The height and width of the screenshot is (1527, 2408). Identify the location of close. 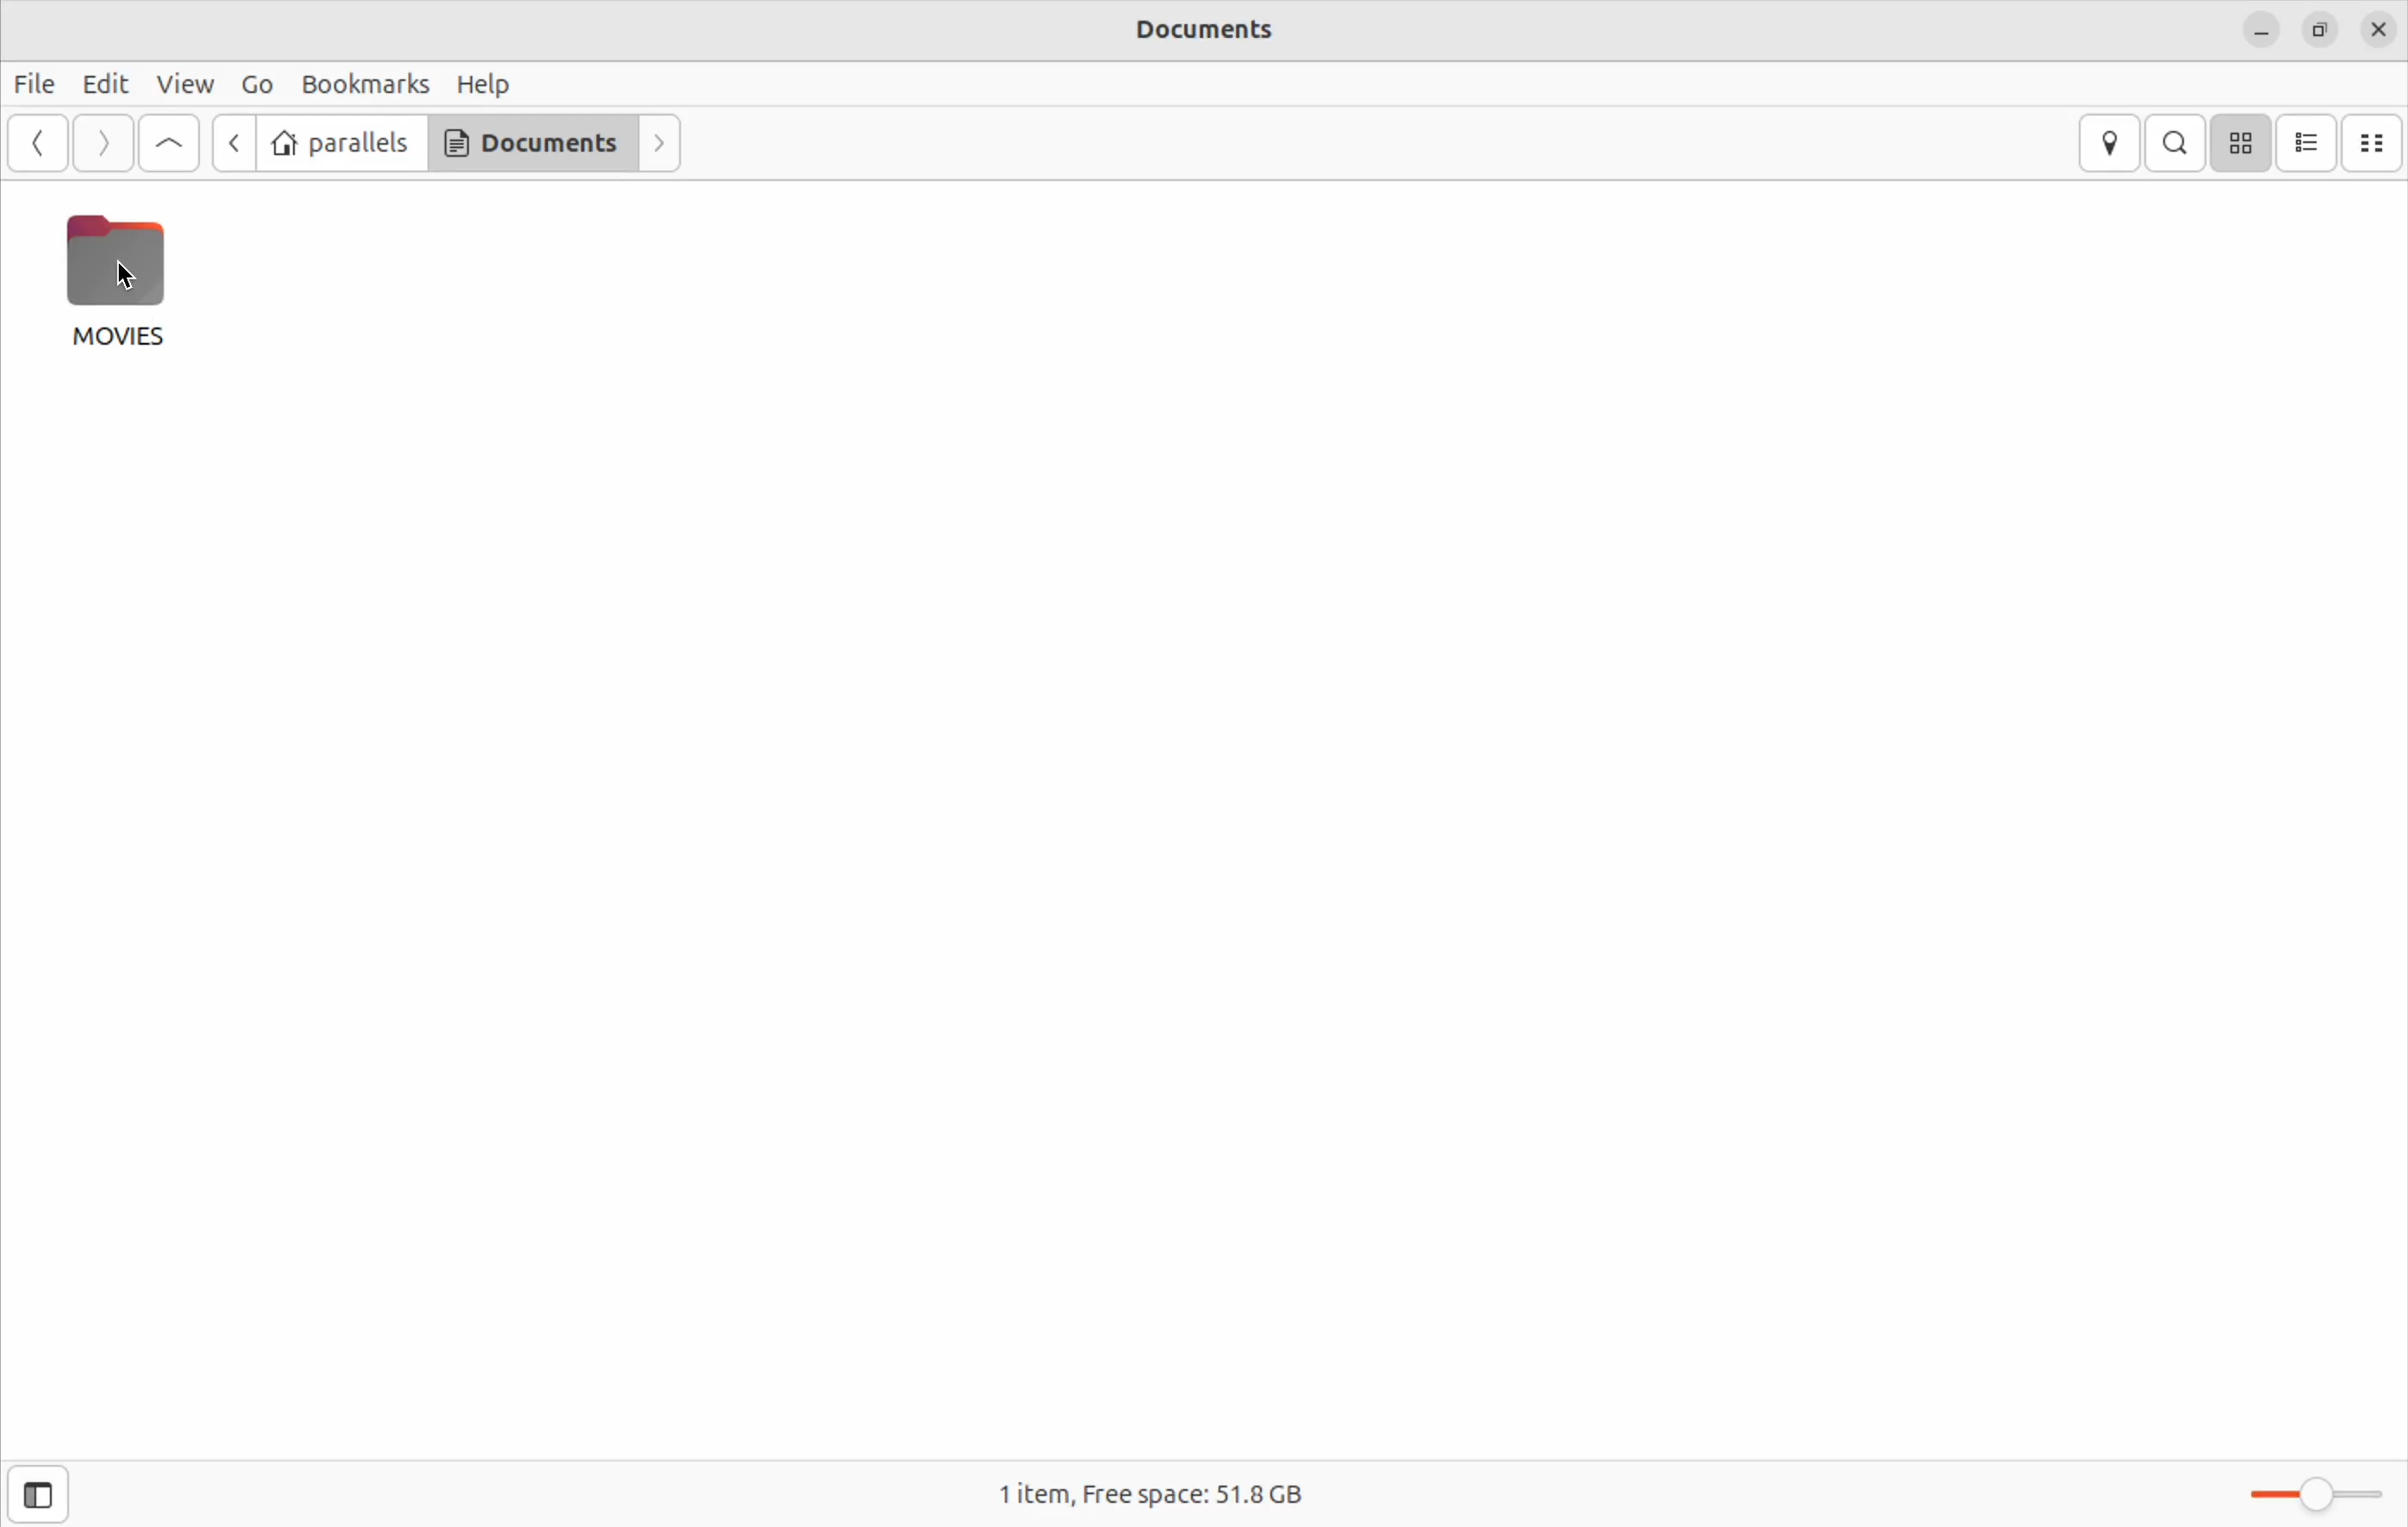
(2373, 29).